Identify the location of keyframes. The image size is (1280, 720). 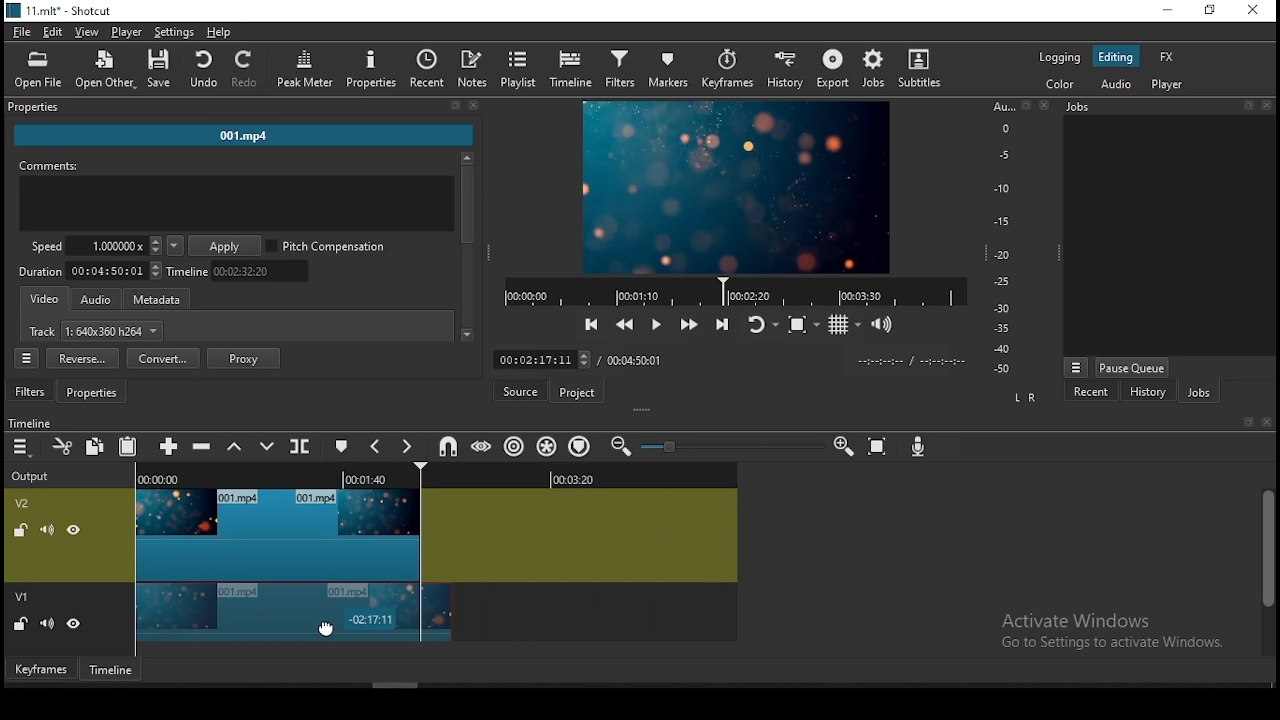
(39, 668).